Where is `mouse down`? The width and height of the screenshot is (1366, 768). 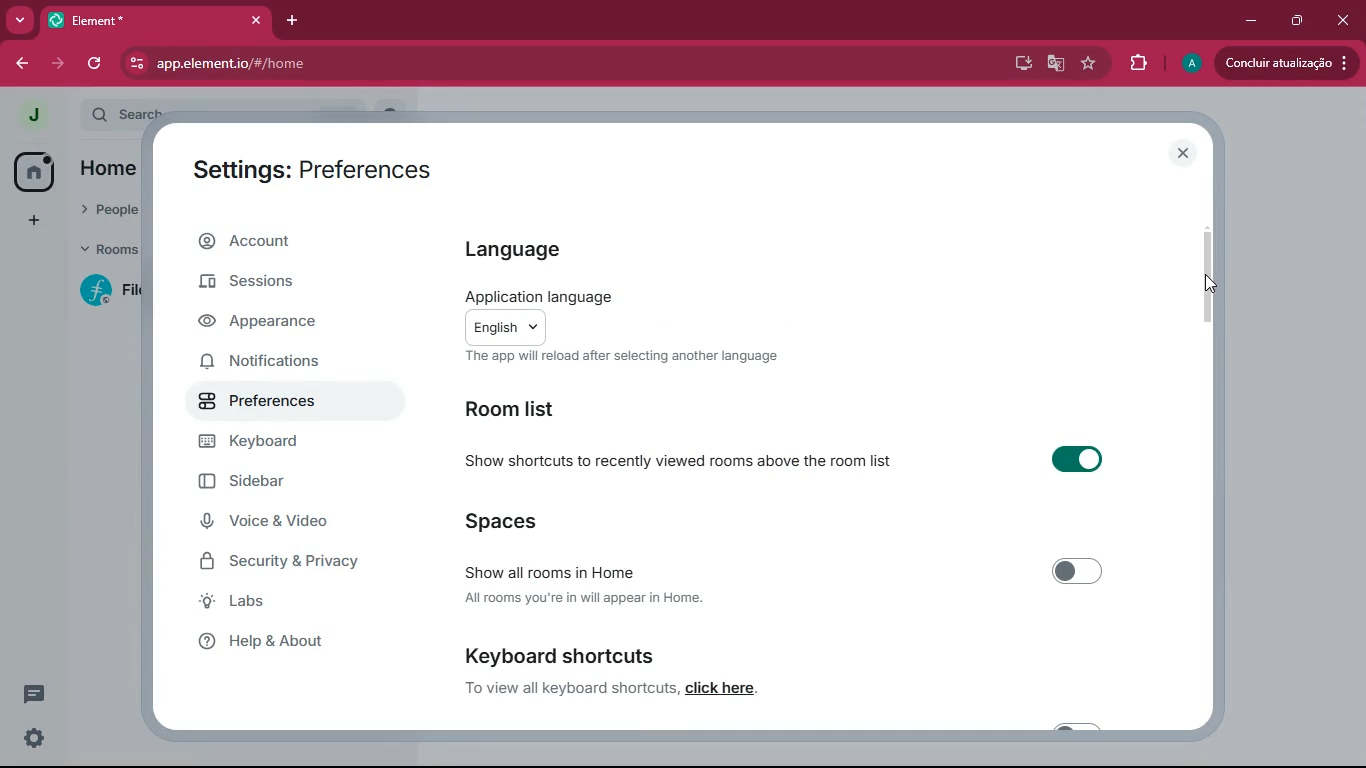
mouse down is located at coordinates (1209, 282).